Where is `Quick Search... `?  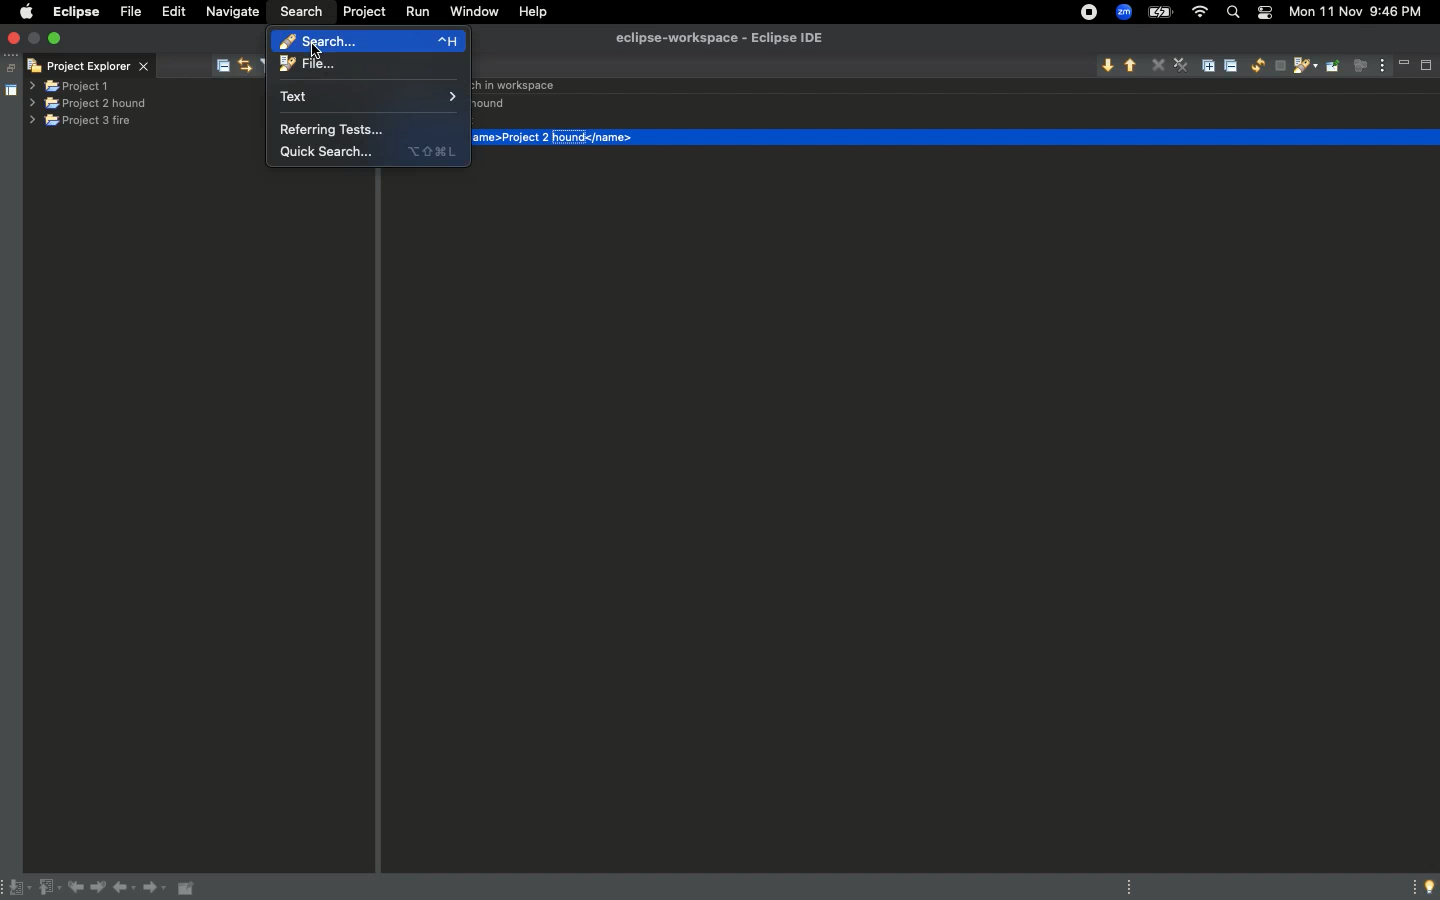
Quick Search...  is located at coordinates (367, 149).